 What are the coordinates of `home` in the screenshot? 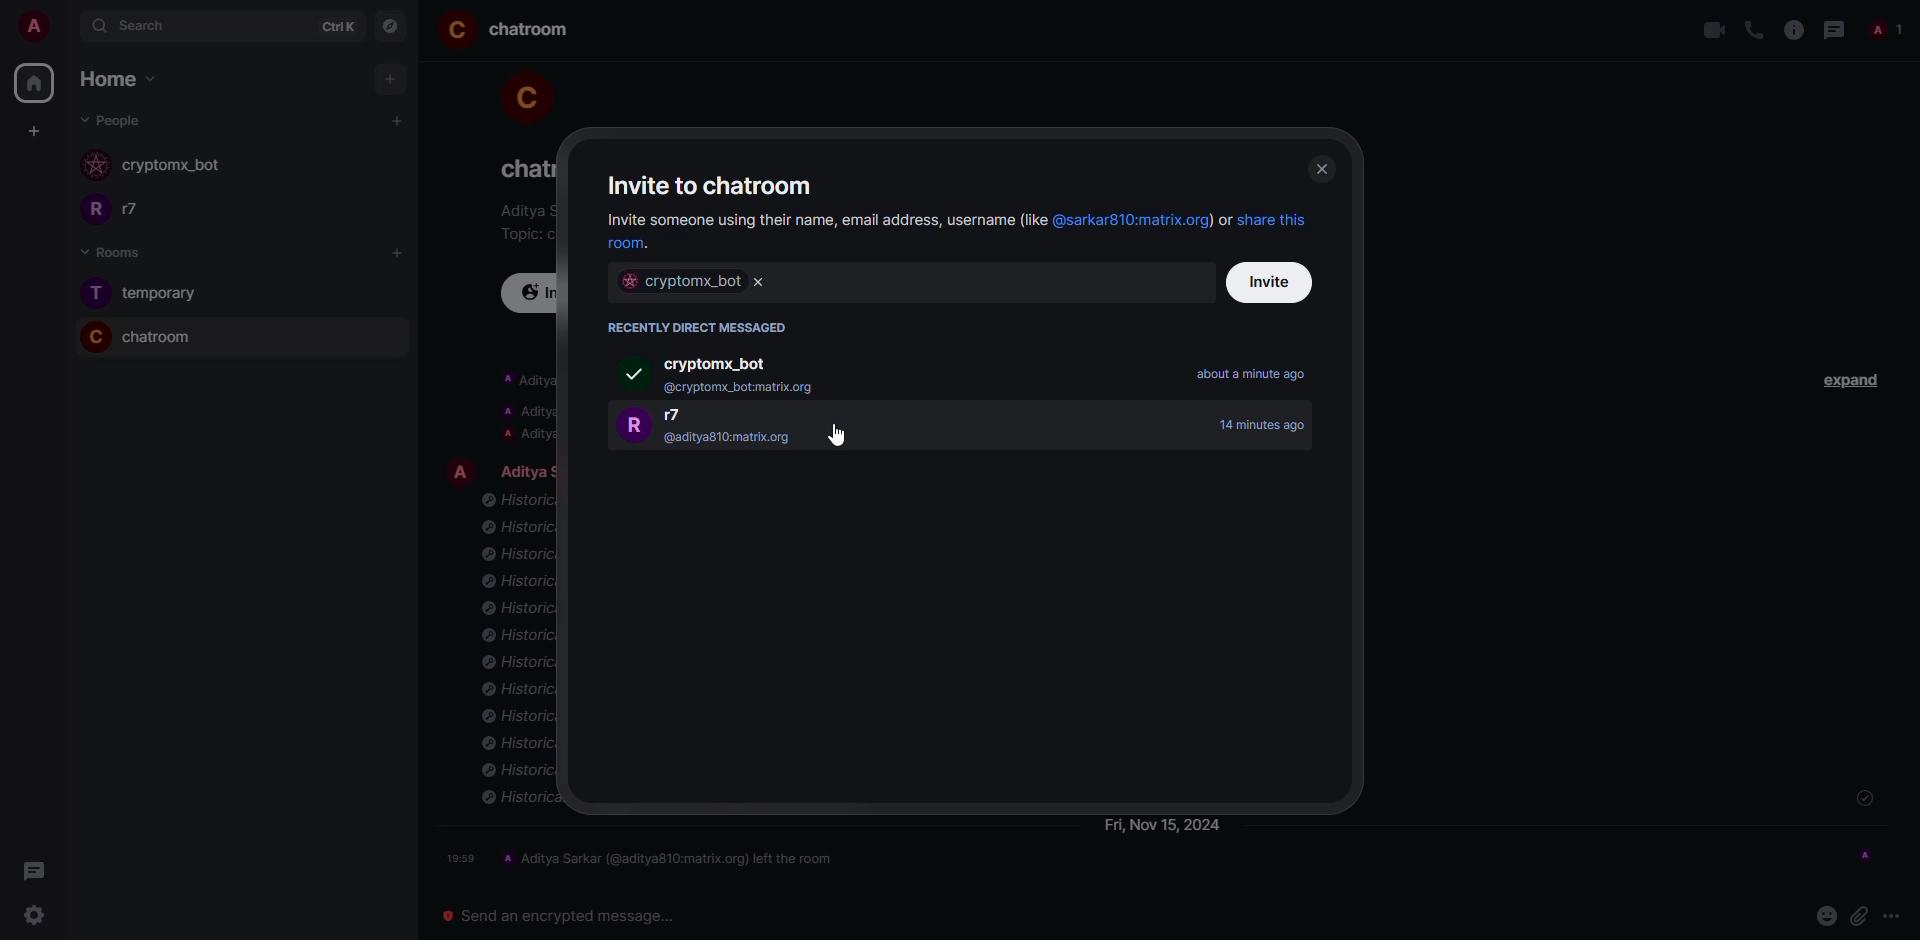 It's located at (33, 83).